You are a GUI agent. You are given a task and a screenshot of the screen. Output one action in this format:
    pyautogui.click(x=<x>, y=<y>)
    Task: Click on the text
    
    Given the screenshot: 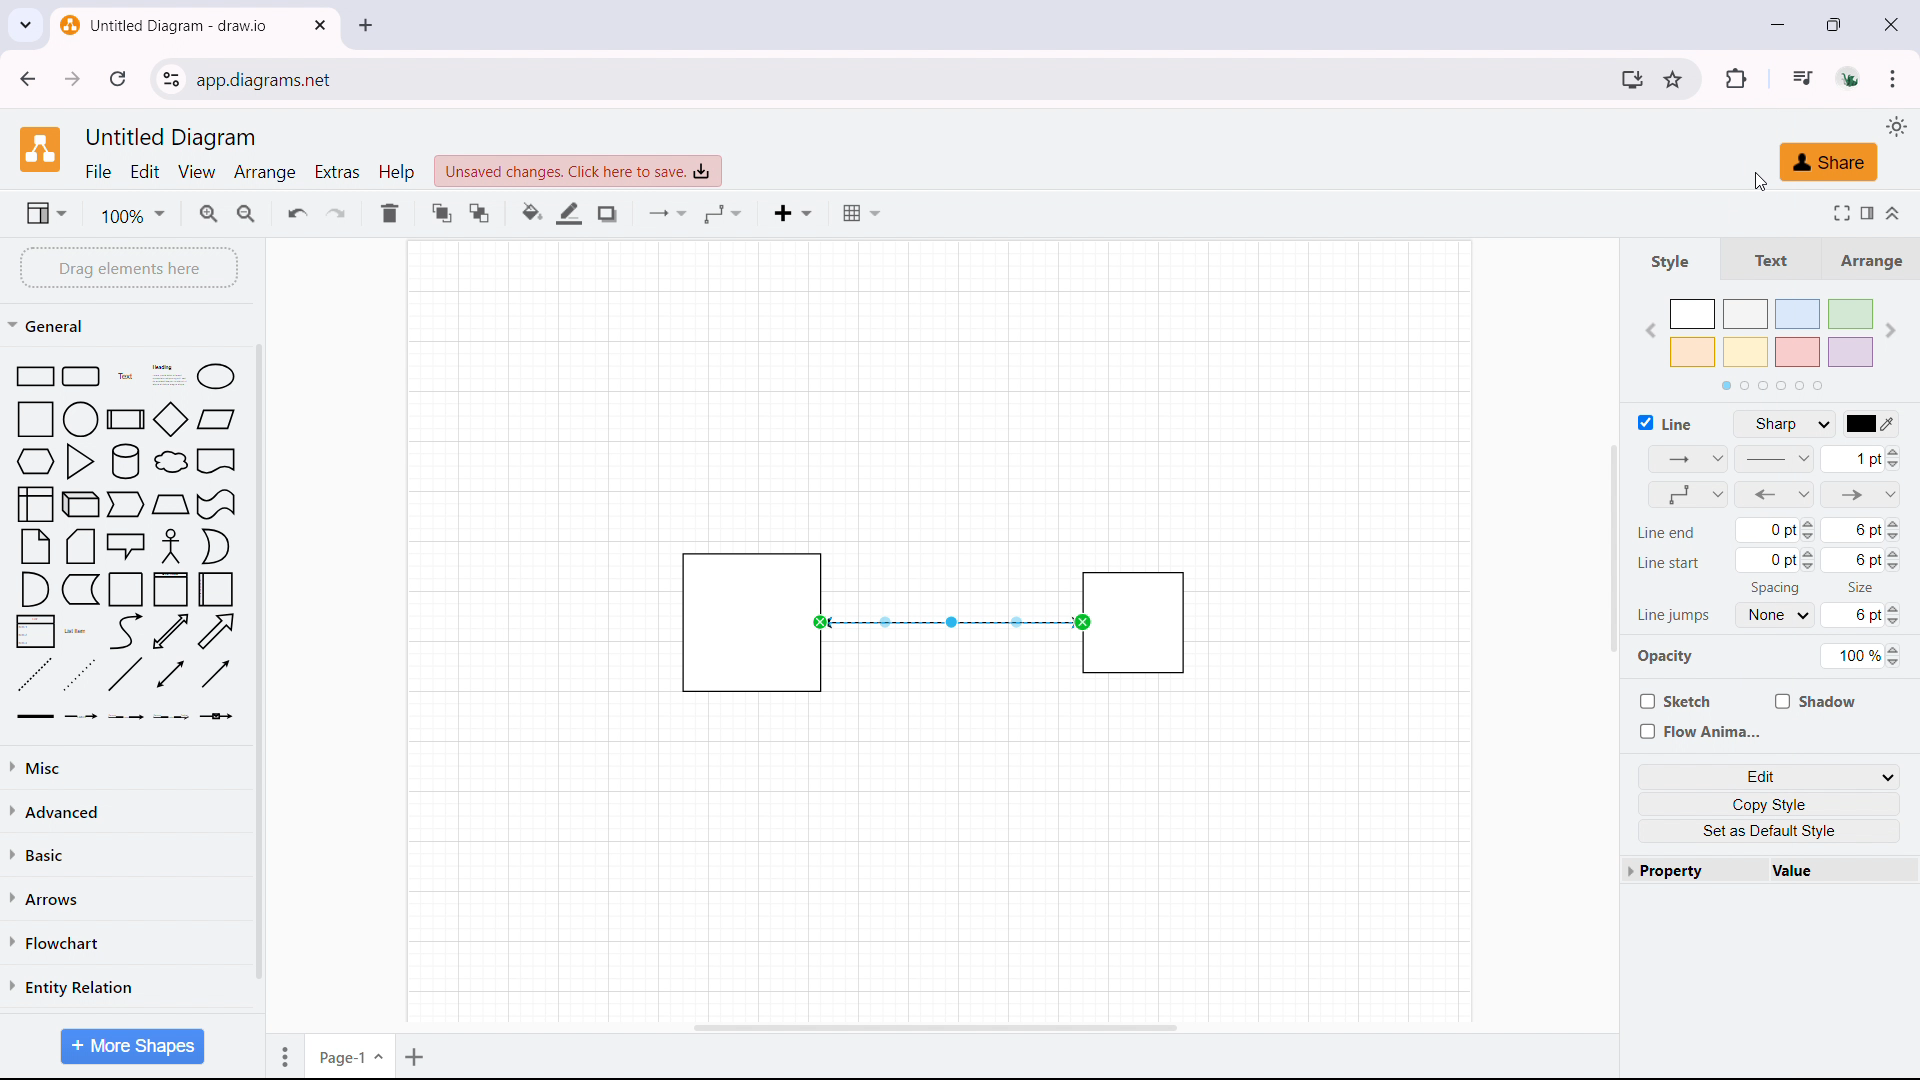 What is the action you would take?
    pyautogui.click(x=1766, y=259)
    